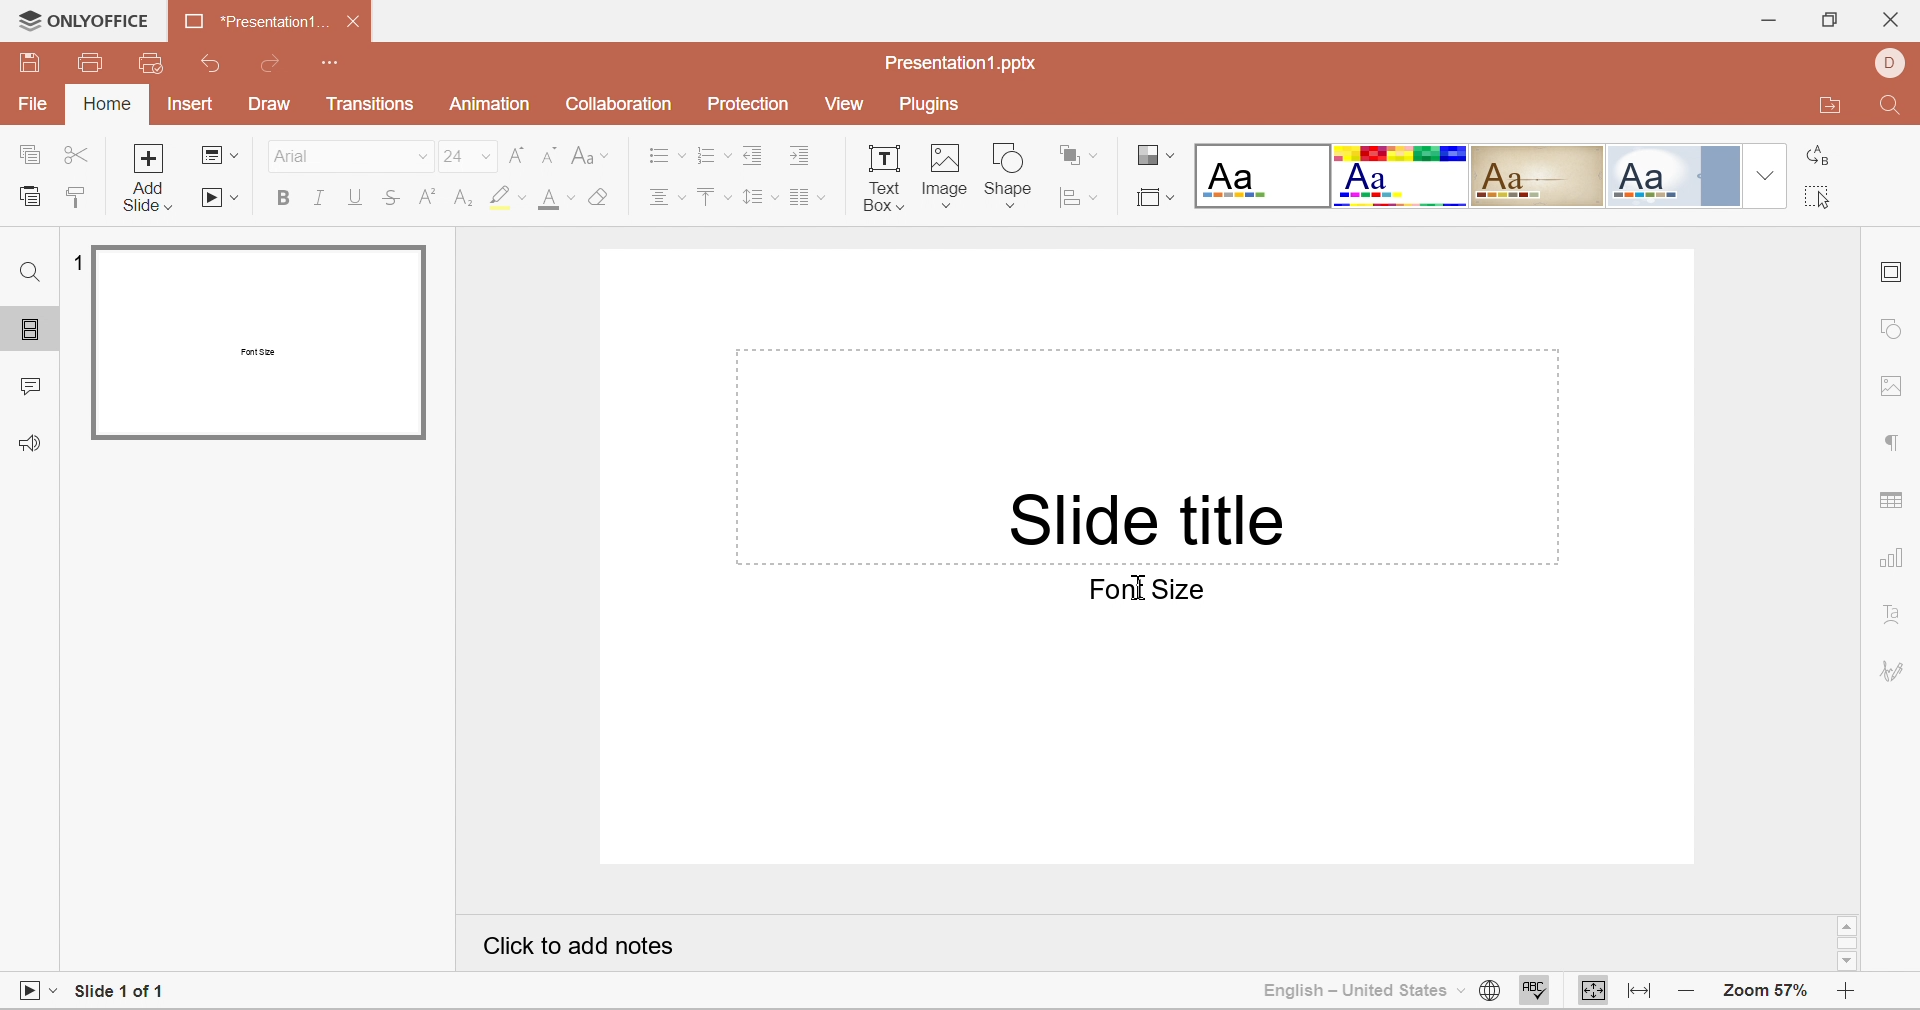 The image size is (1920, 1010). What do you see at coordinates (73, 261) in the screenshot?
I see `1` at bounding box center [73, 261].